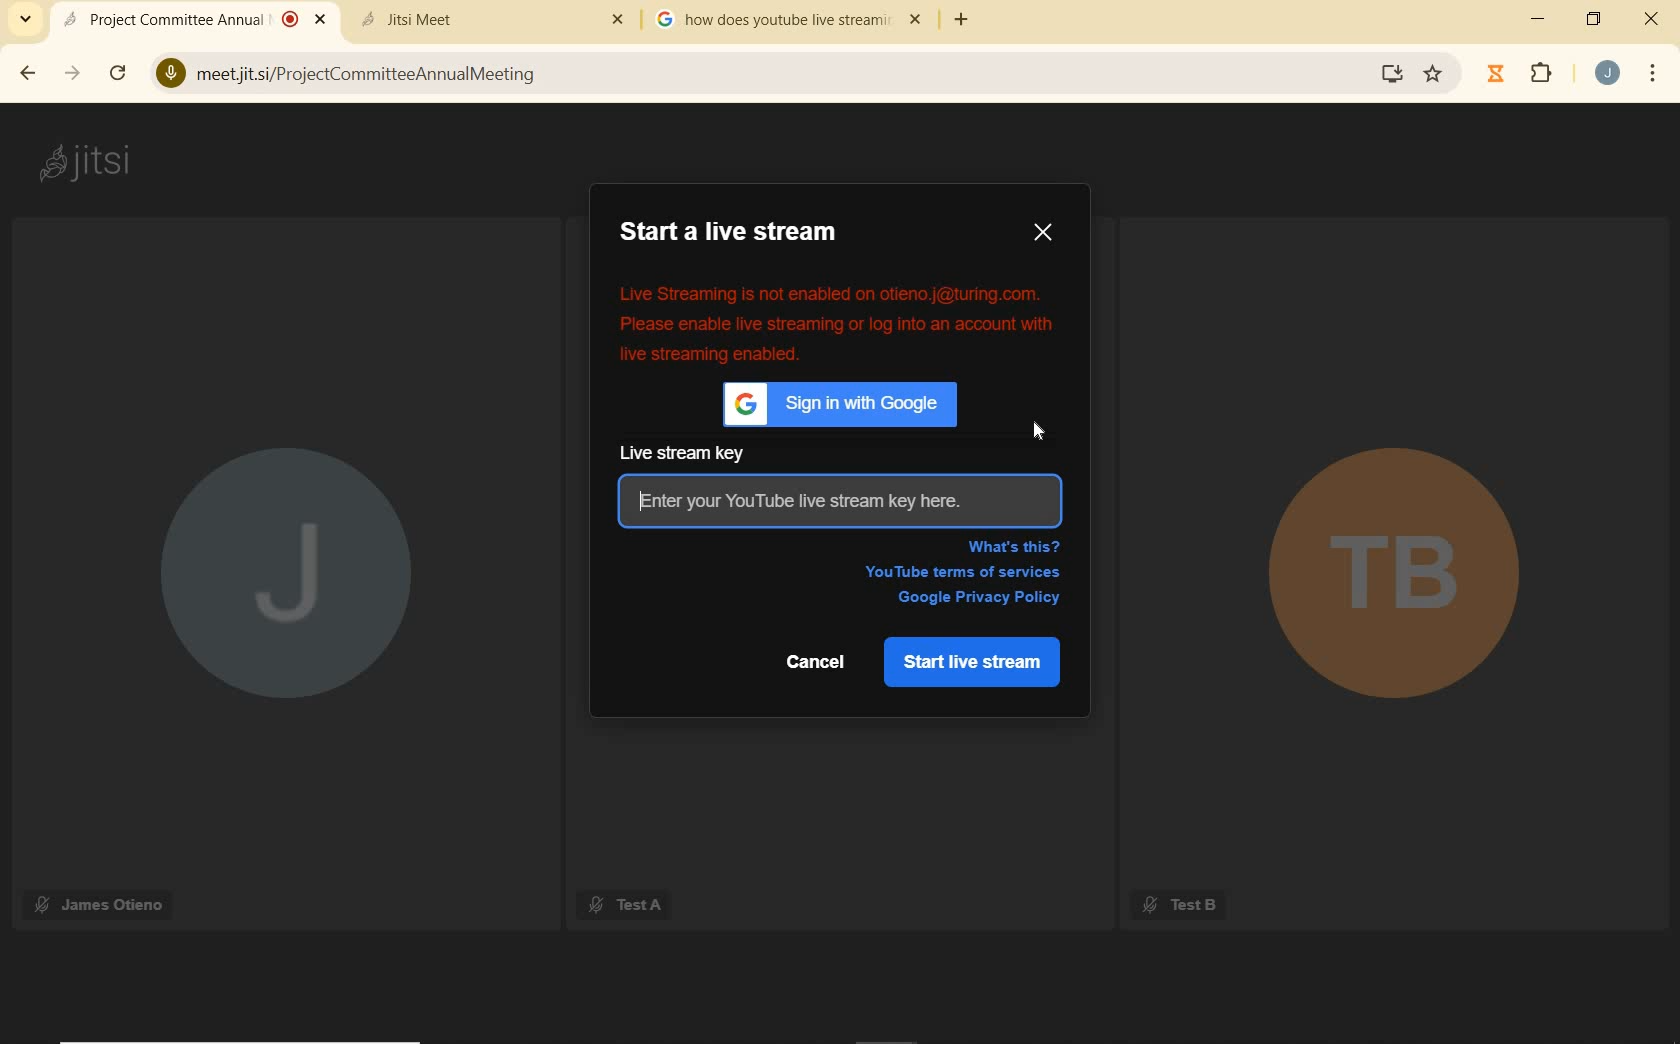 The width and height of the screenshot is (1680, 1044). What do you see at coordinates (169, 74) in the screenshot?
I see `Microphone` at bounding box center [169, 74].